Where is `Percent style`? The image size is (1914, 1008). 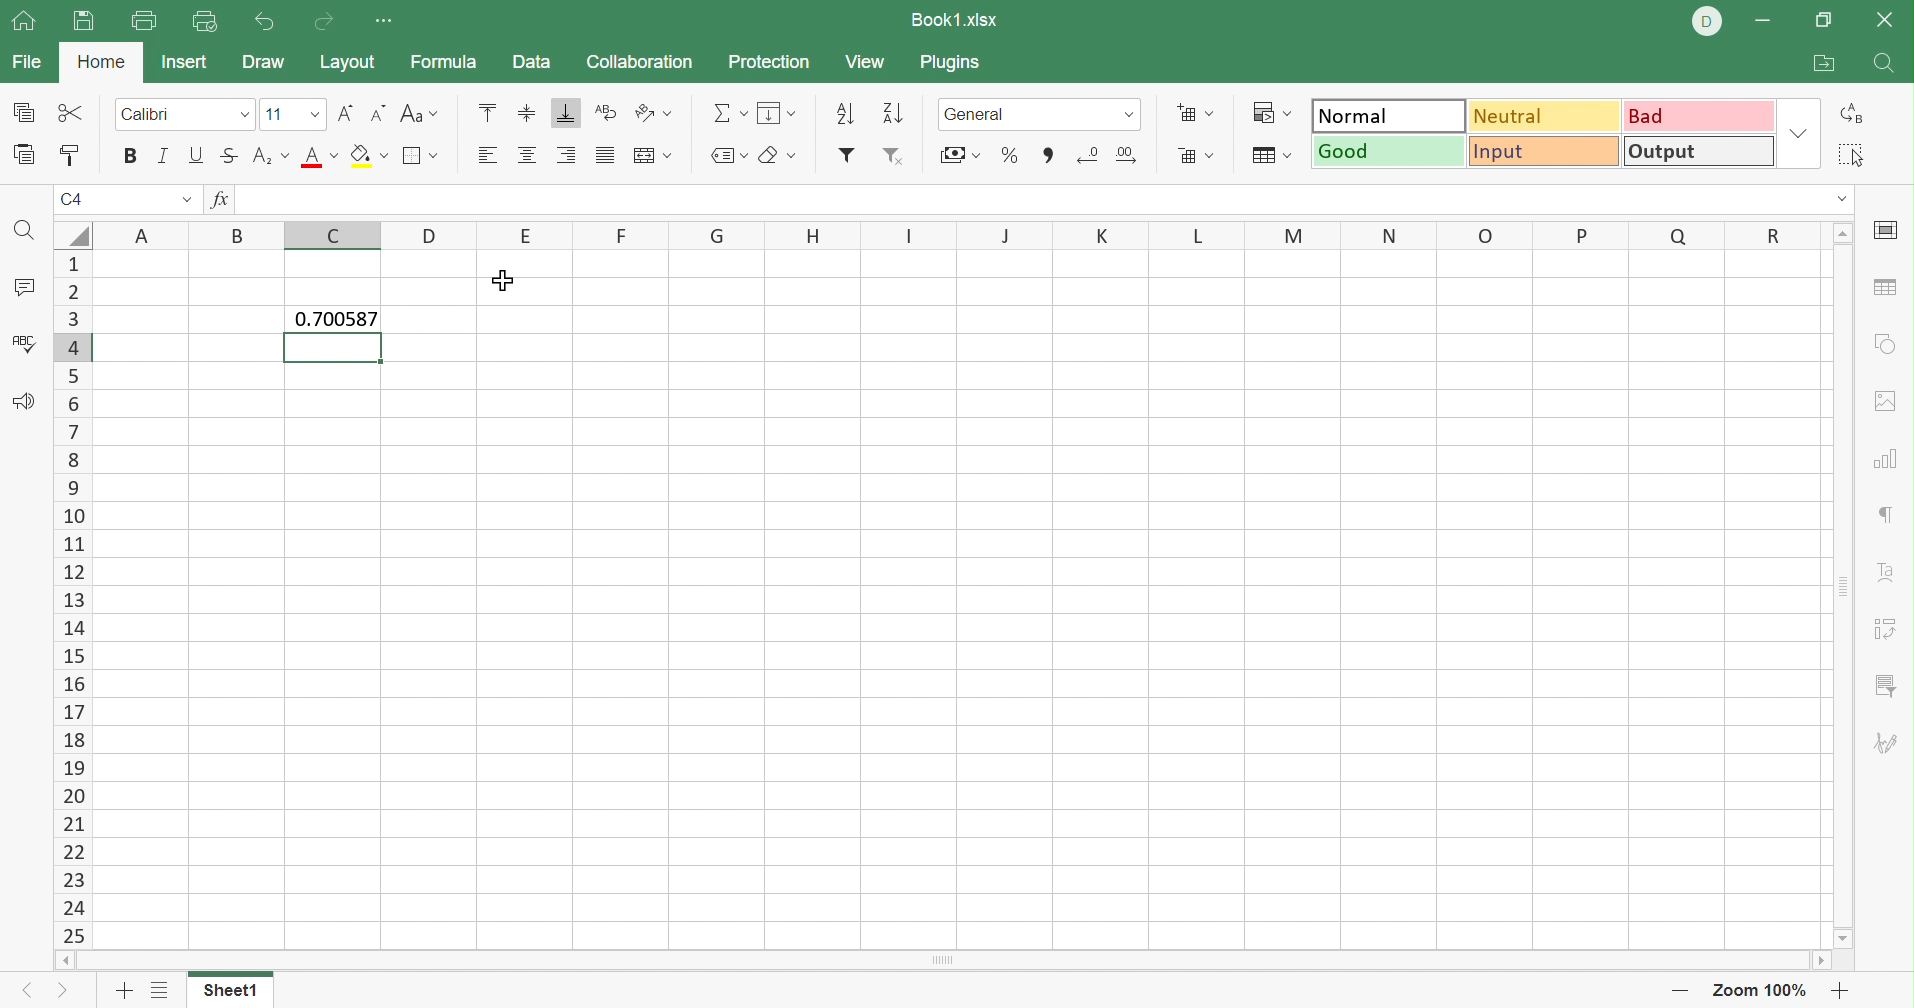 Percent style is located at coordinates (1013, 155).